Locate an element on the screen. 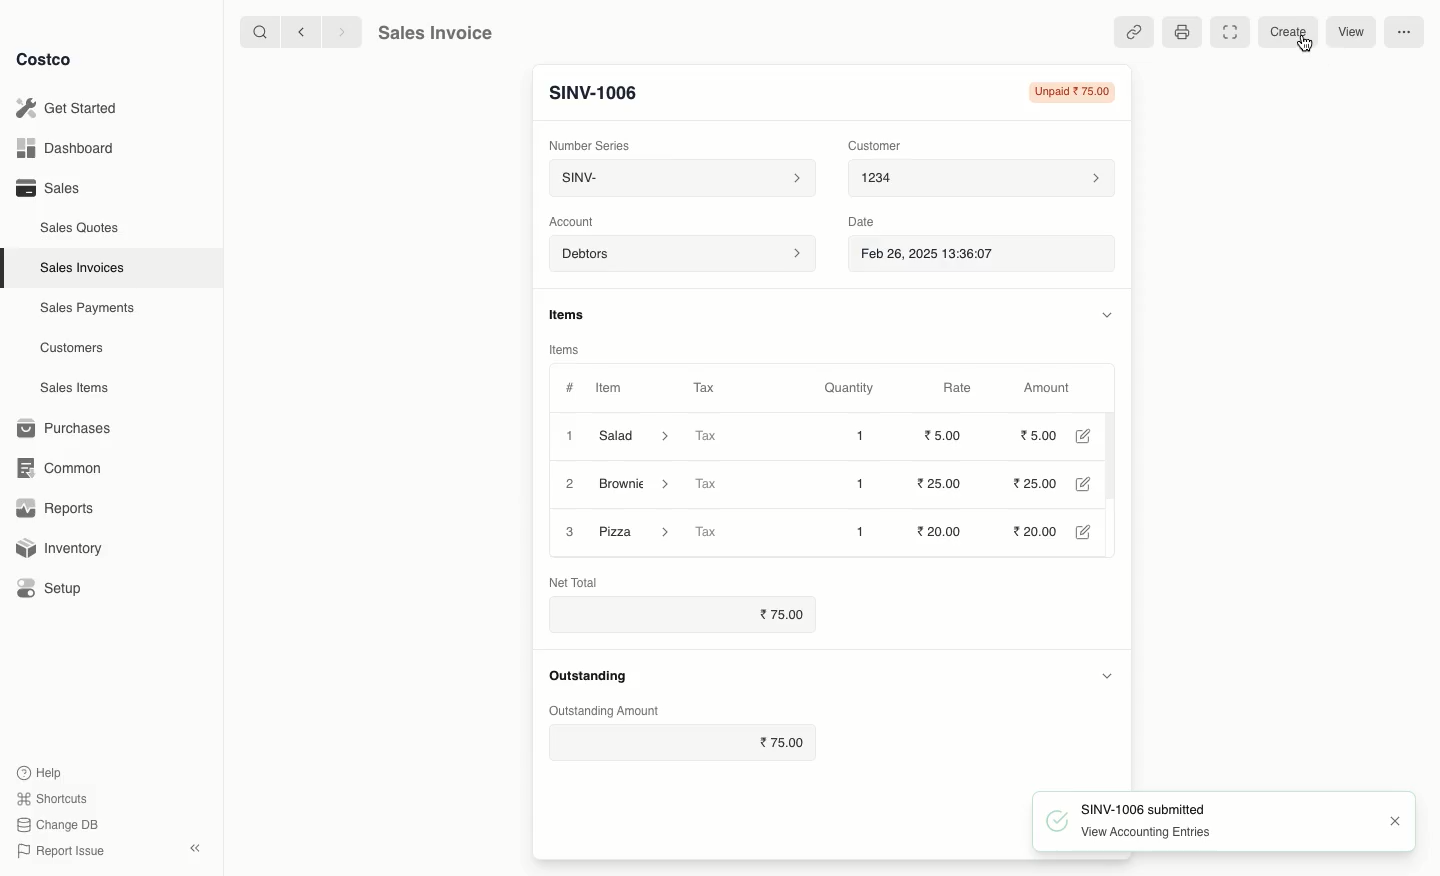 The height and width of the screenshot is (876, 1440). Sales Payments. is located at coordinates (89, 310).